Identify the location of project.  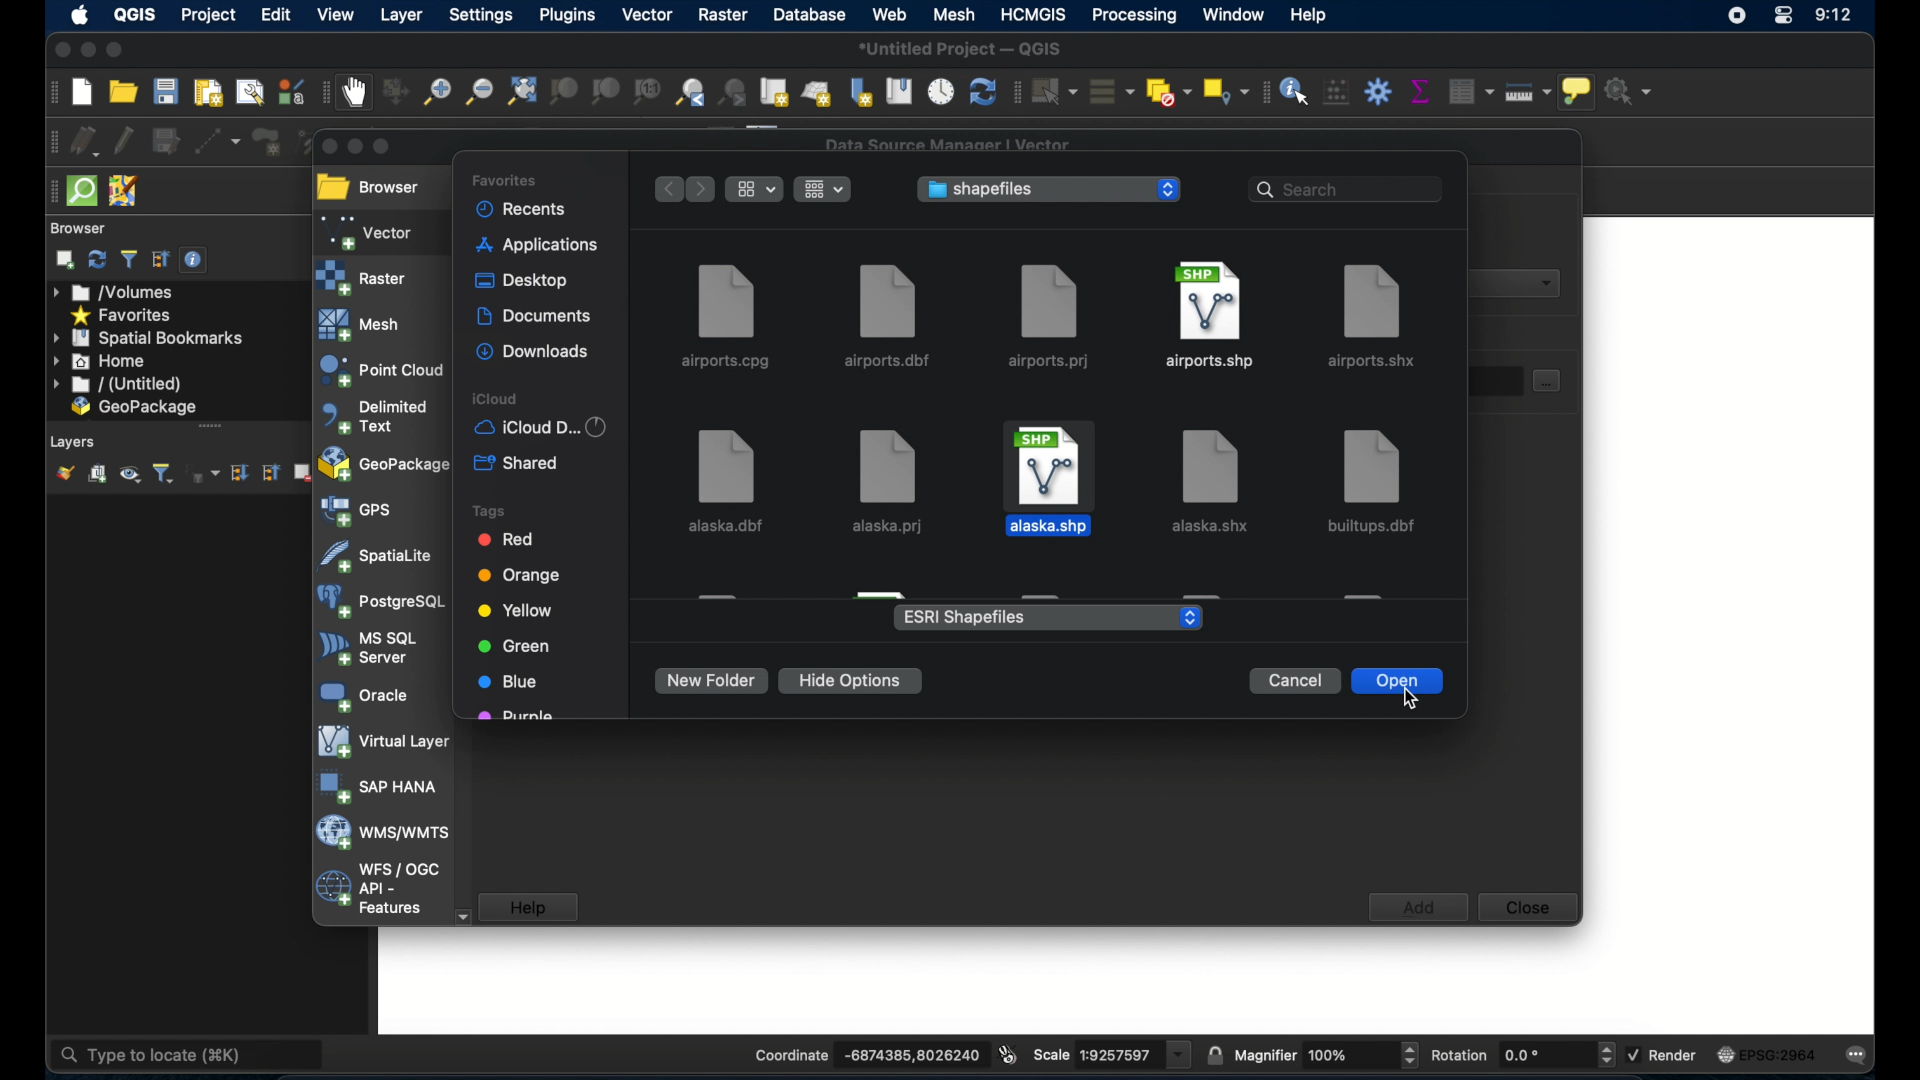
(209, 15).